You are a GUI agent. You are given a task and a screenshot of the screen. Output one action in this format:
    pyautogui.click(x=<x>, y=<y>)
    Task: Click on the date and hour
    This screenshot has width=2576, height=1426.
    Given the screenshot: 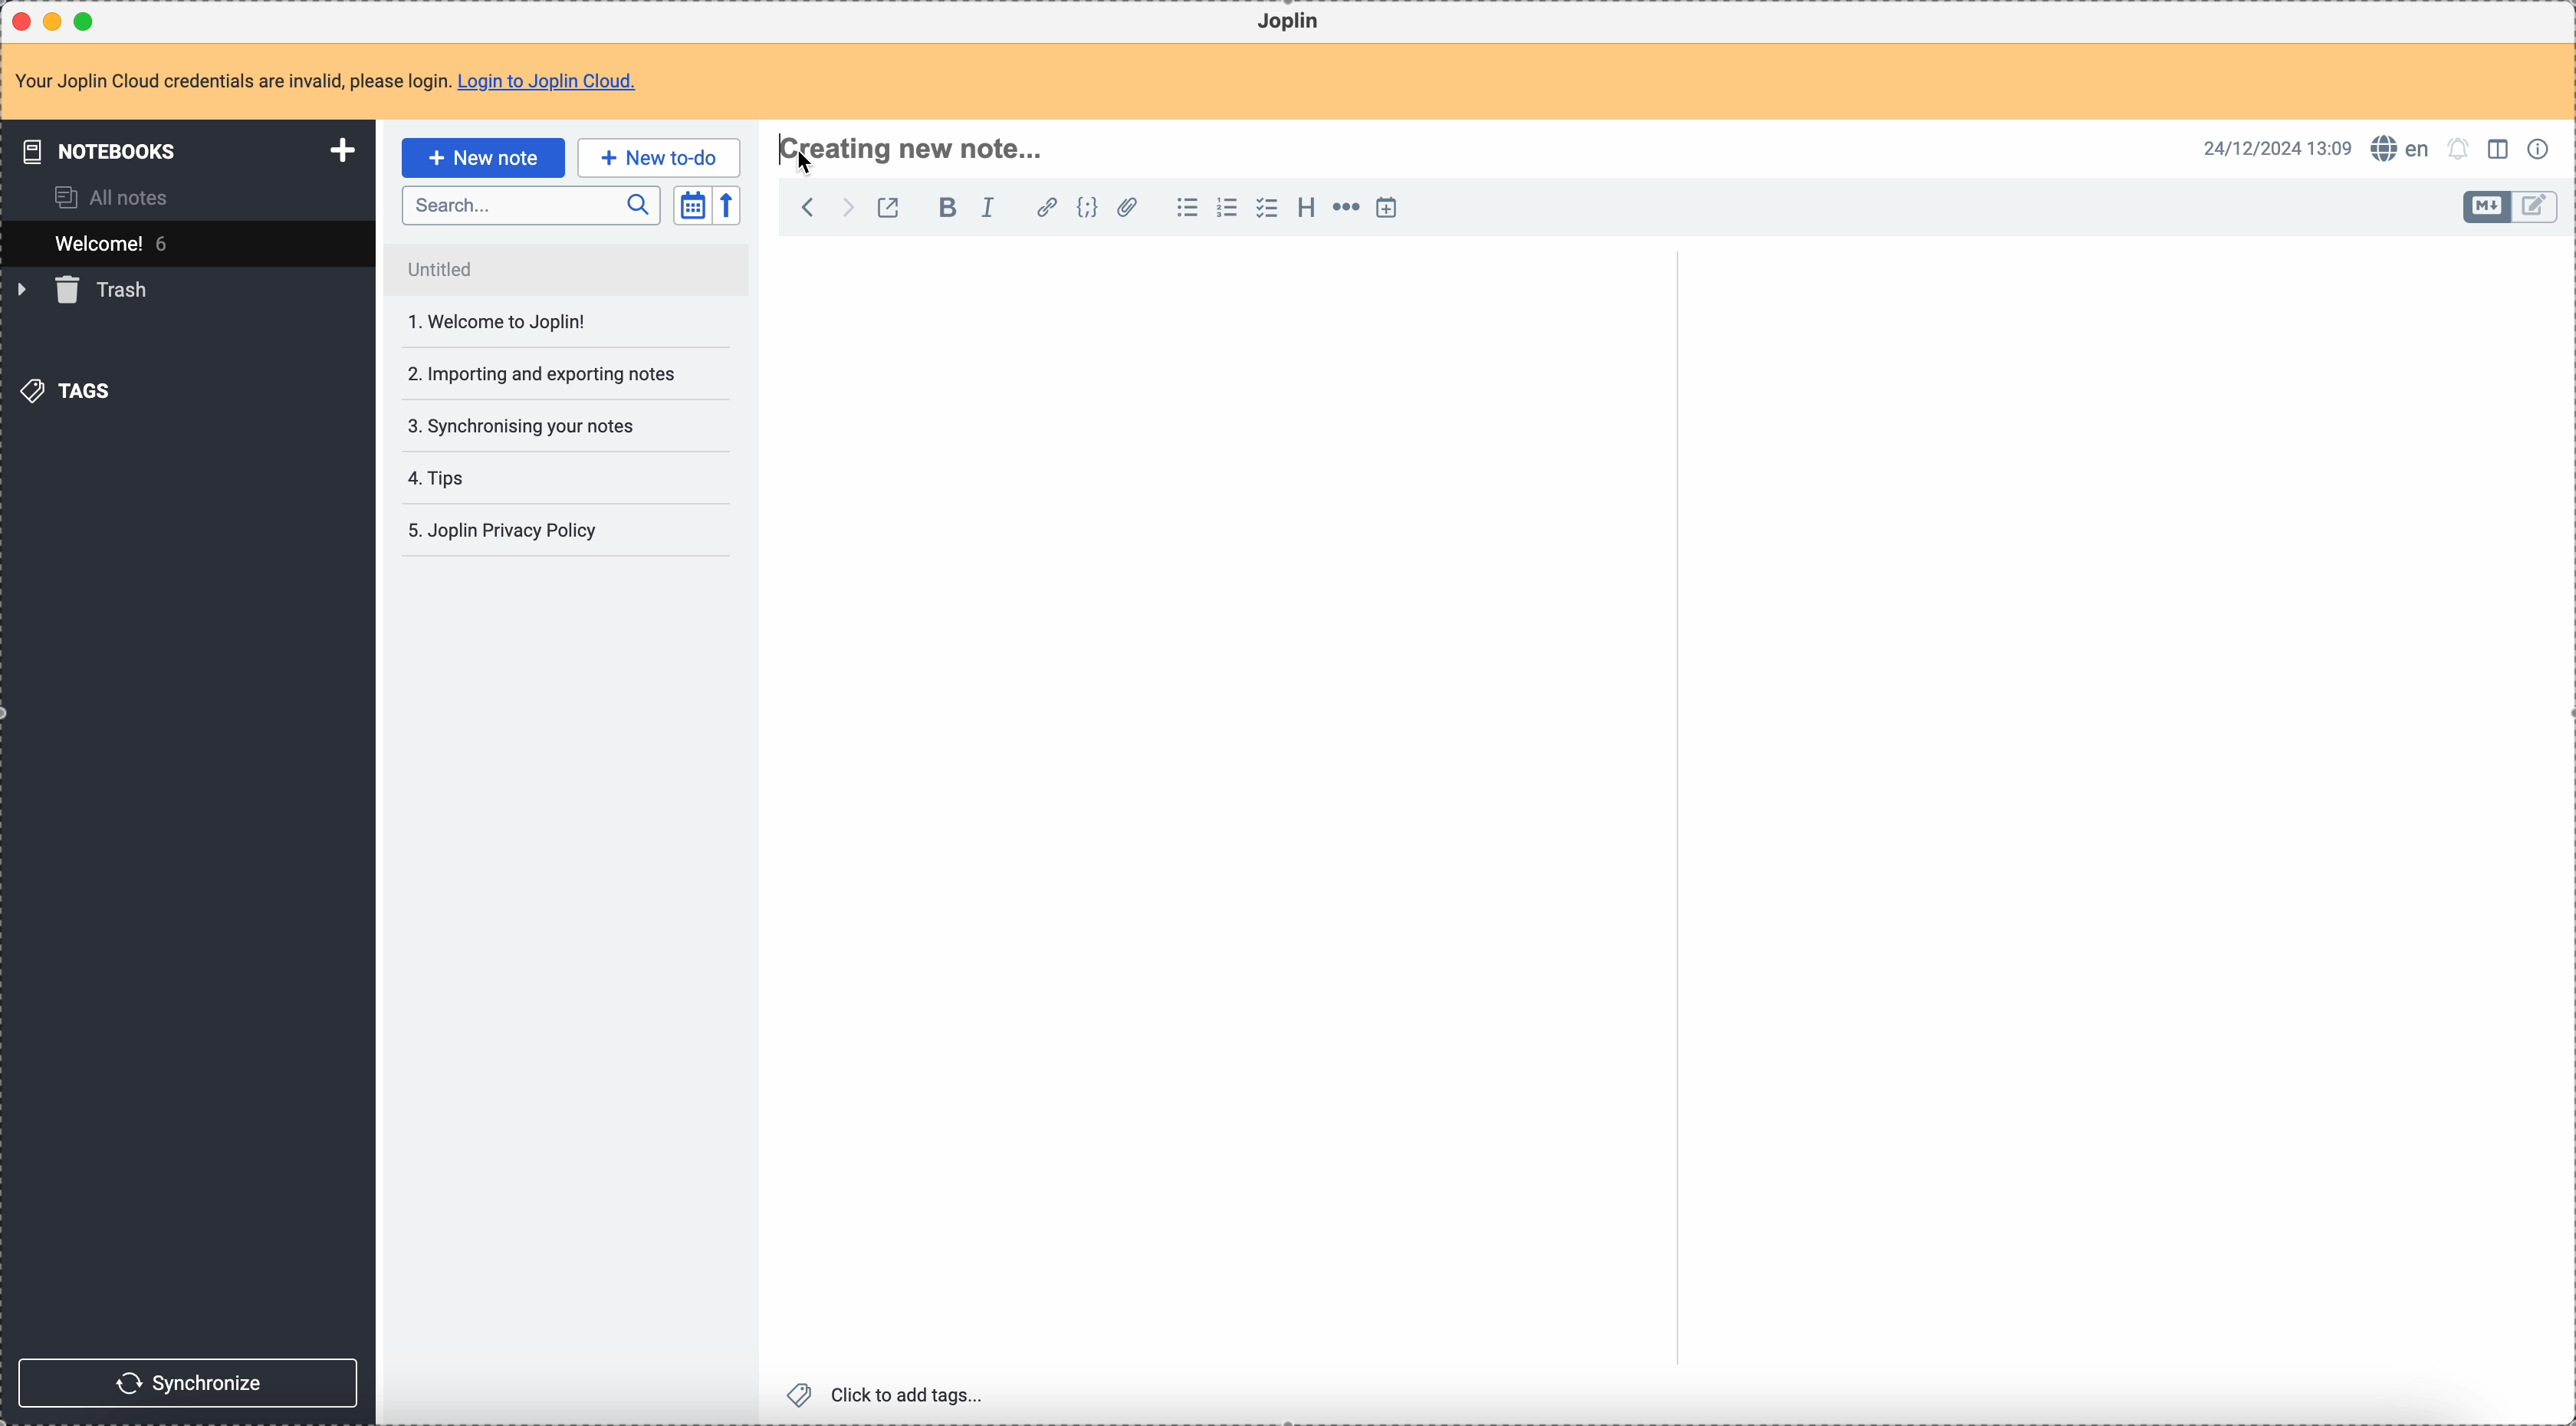 What is the action you would take?
    pyautogui.click(x=2278, y=147)
    